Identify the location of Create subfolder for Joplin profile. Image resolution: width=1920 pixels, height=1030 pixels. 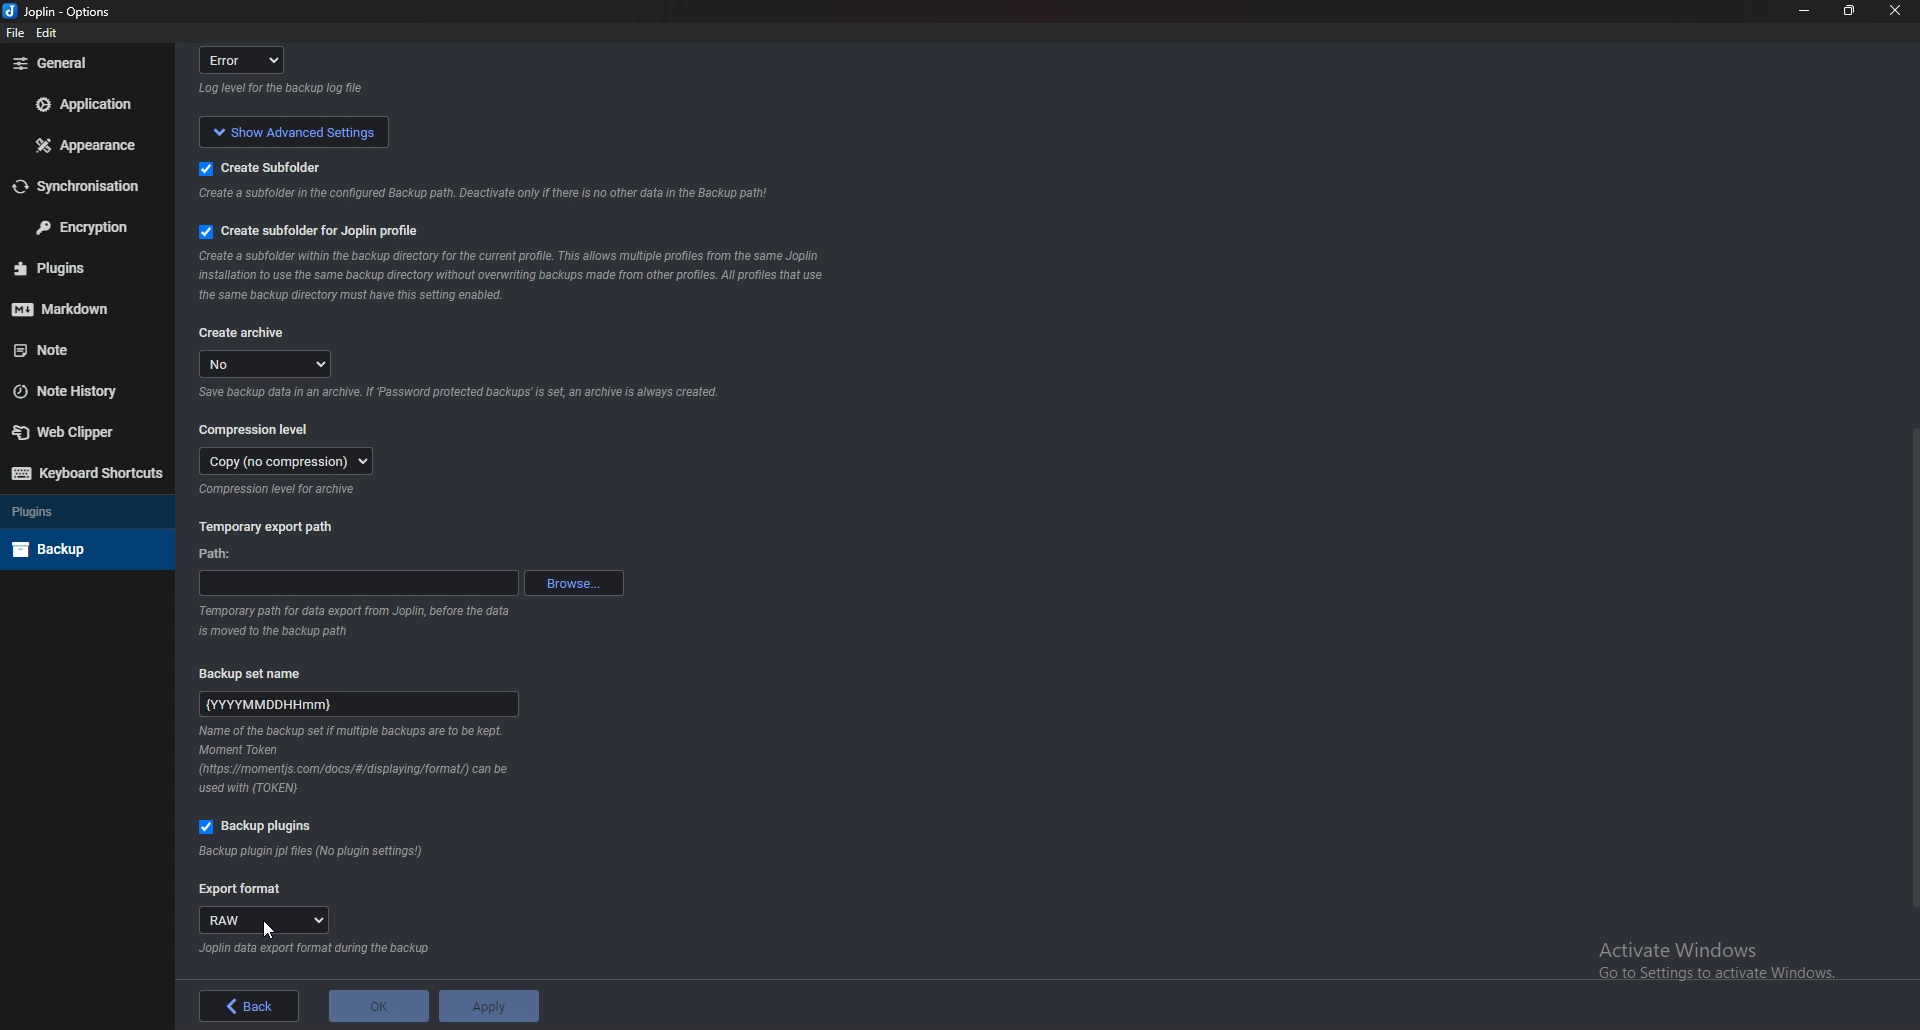
(314, 231).